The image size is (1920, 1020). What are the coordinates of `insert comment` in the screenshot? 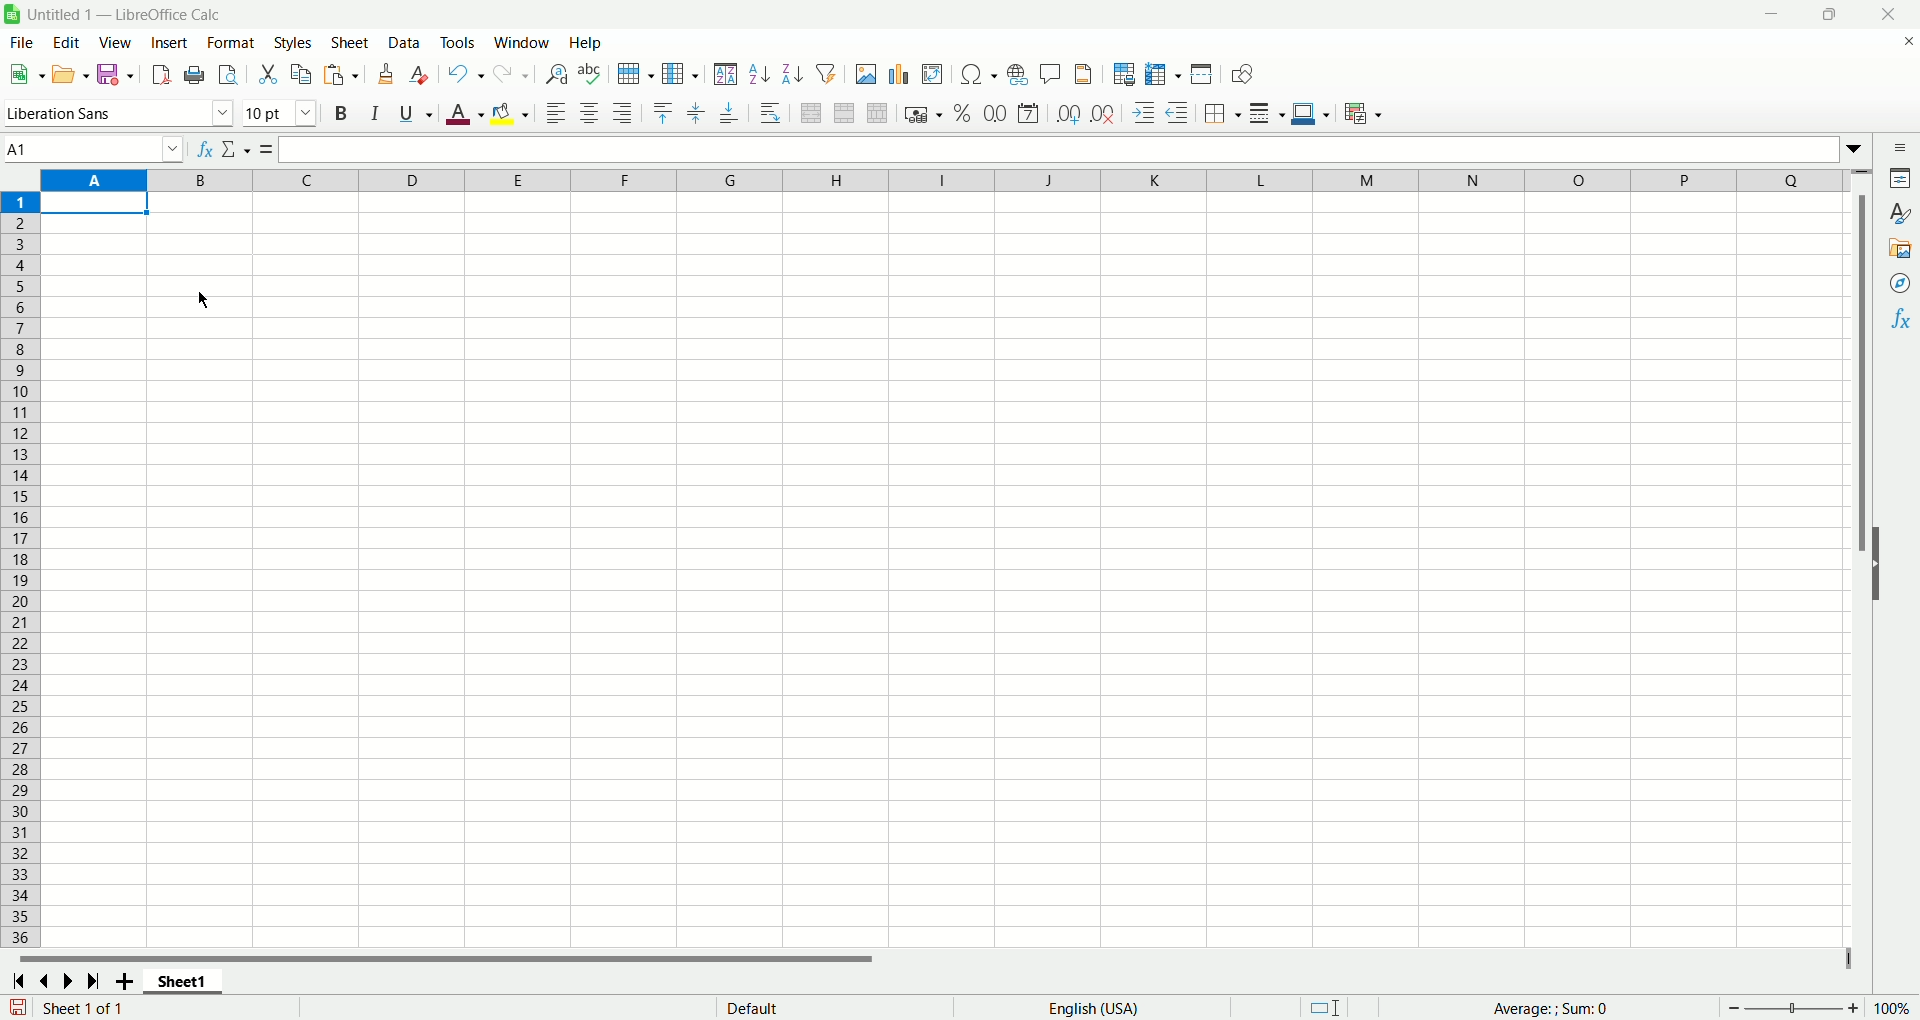 It's located at (1052, 72).